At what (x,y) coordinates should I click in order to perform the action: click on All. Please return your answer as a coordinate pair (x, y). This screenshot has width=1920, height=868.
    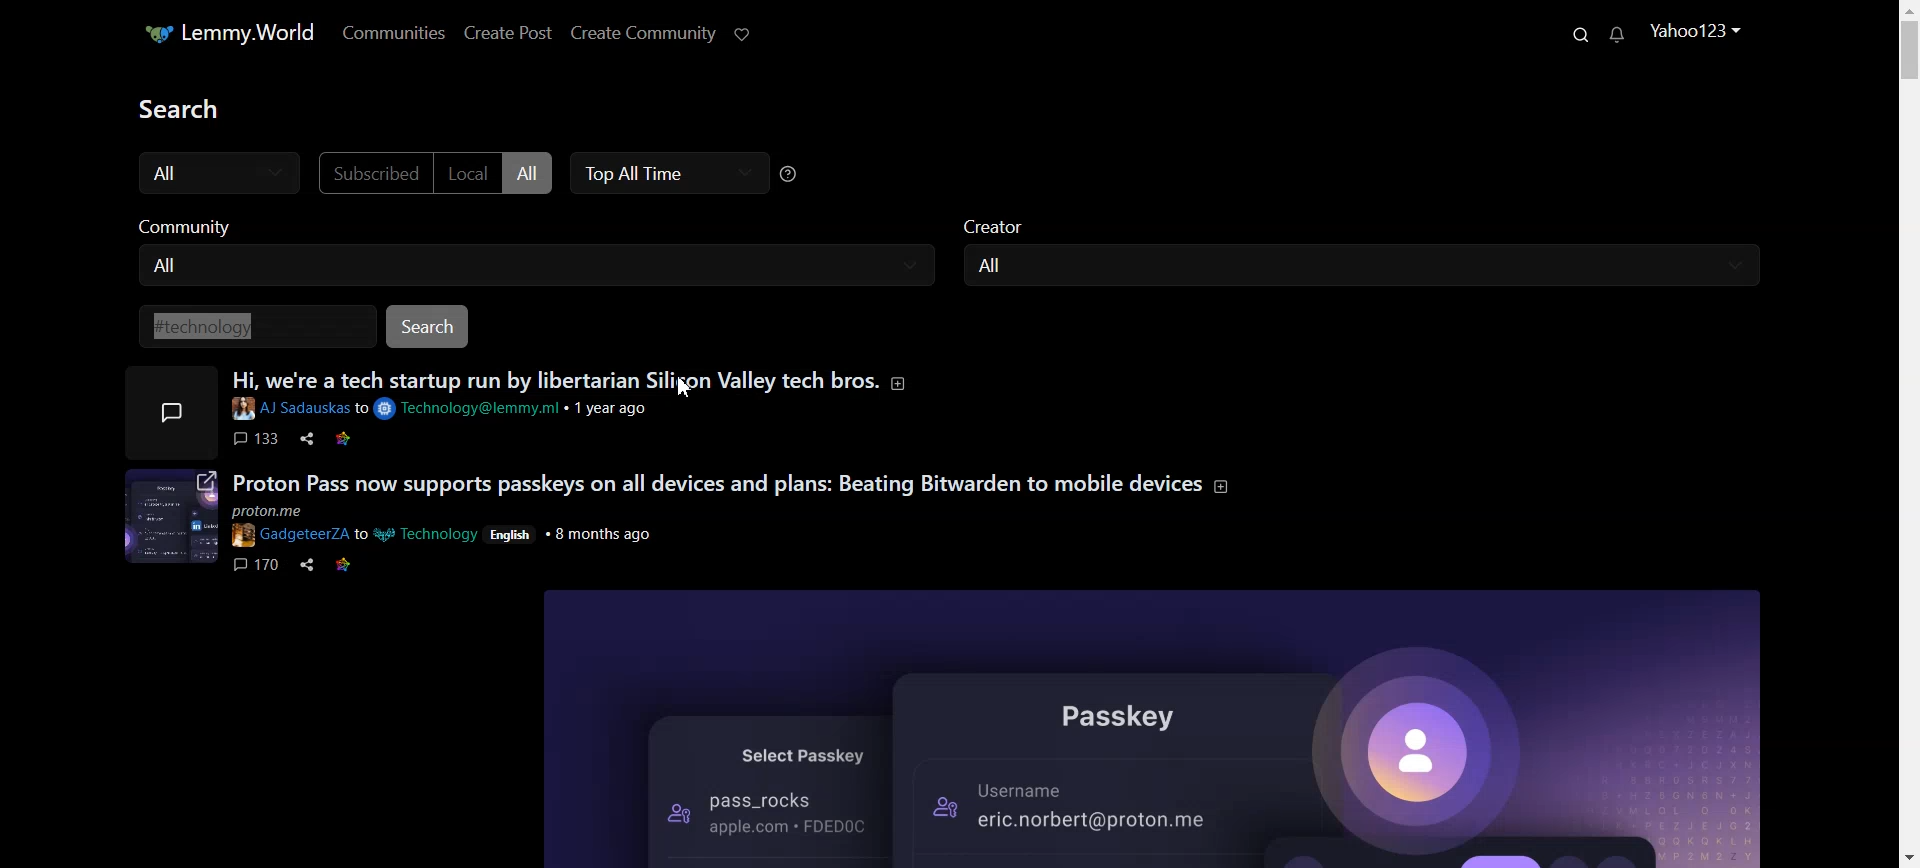
    Looking at the image, I should click on (1359, 267).